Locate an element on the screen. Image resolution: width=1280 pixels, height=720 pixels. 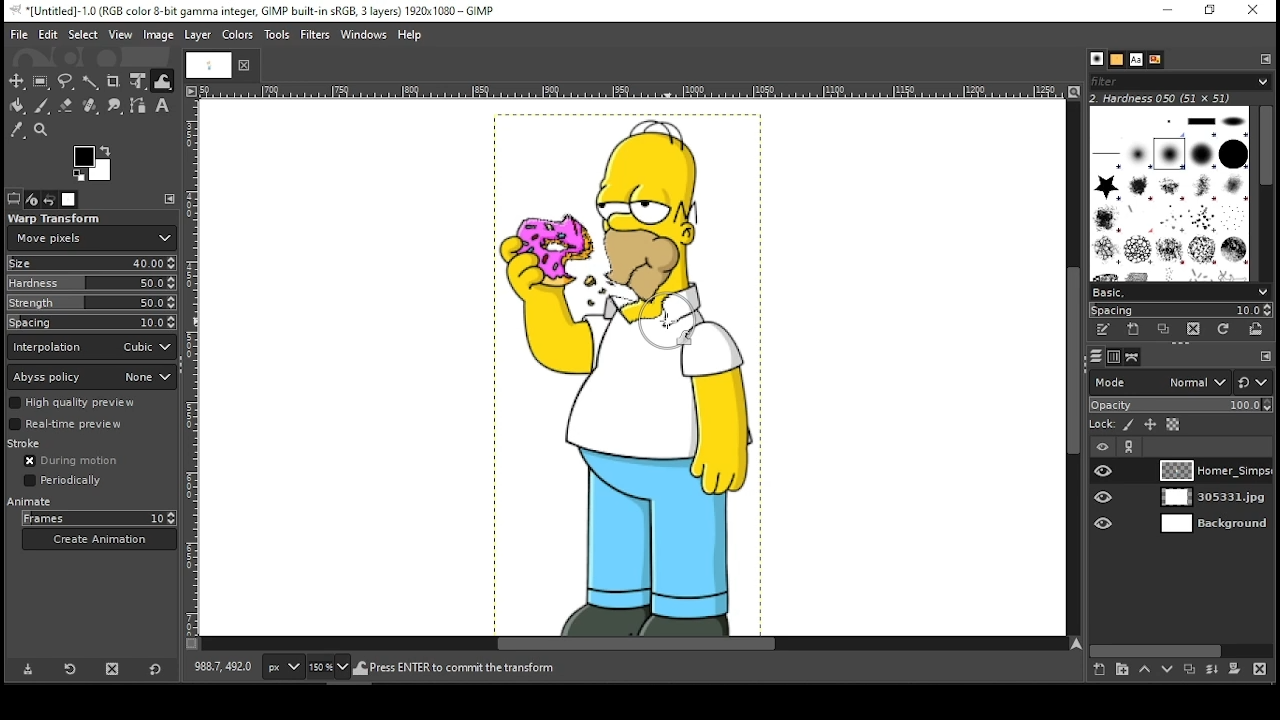
device status is located at coordinates (33, 200).